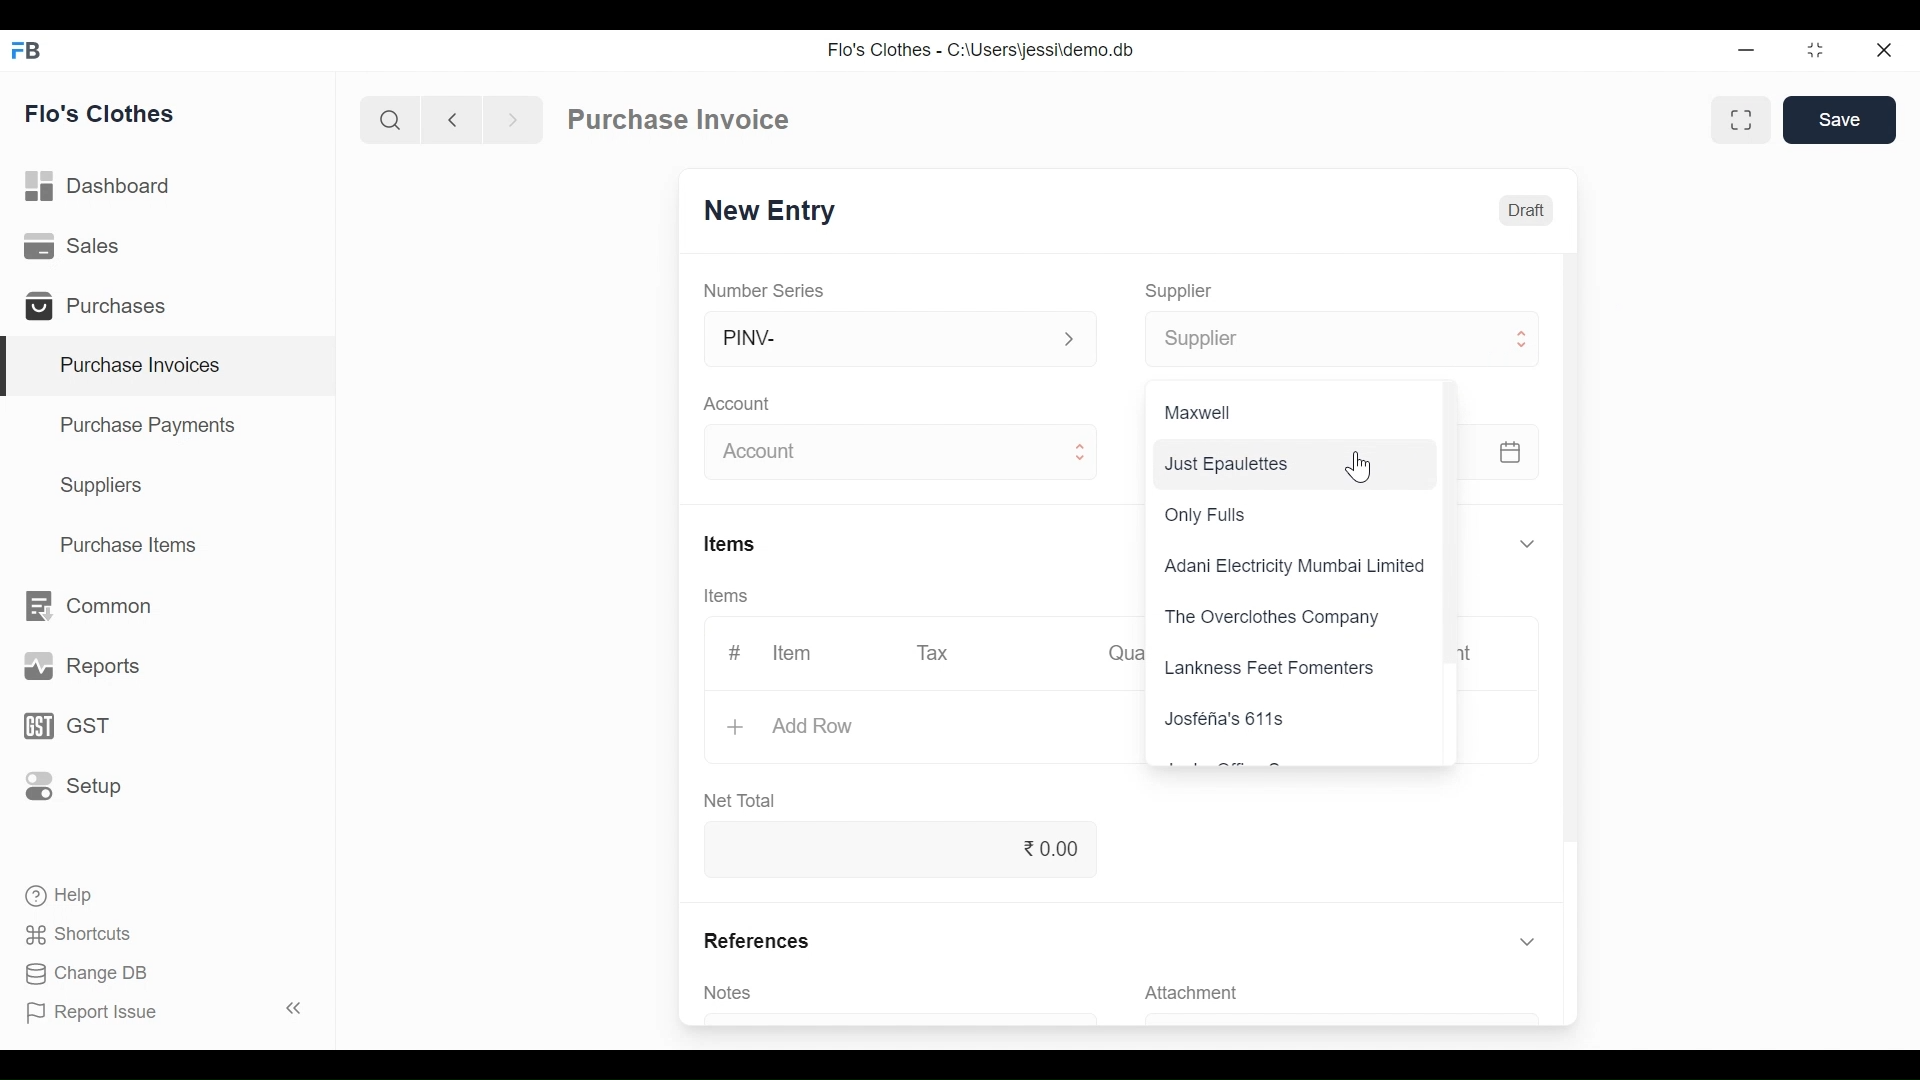  What do you see at coordinates (105, 488) in the screenshot?
I see `Suppliers` at bounding box center [105, 488].